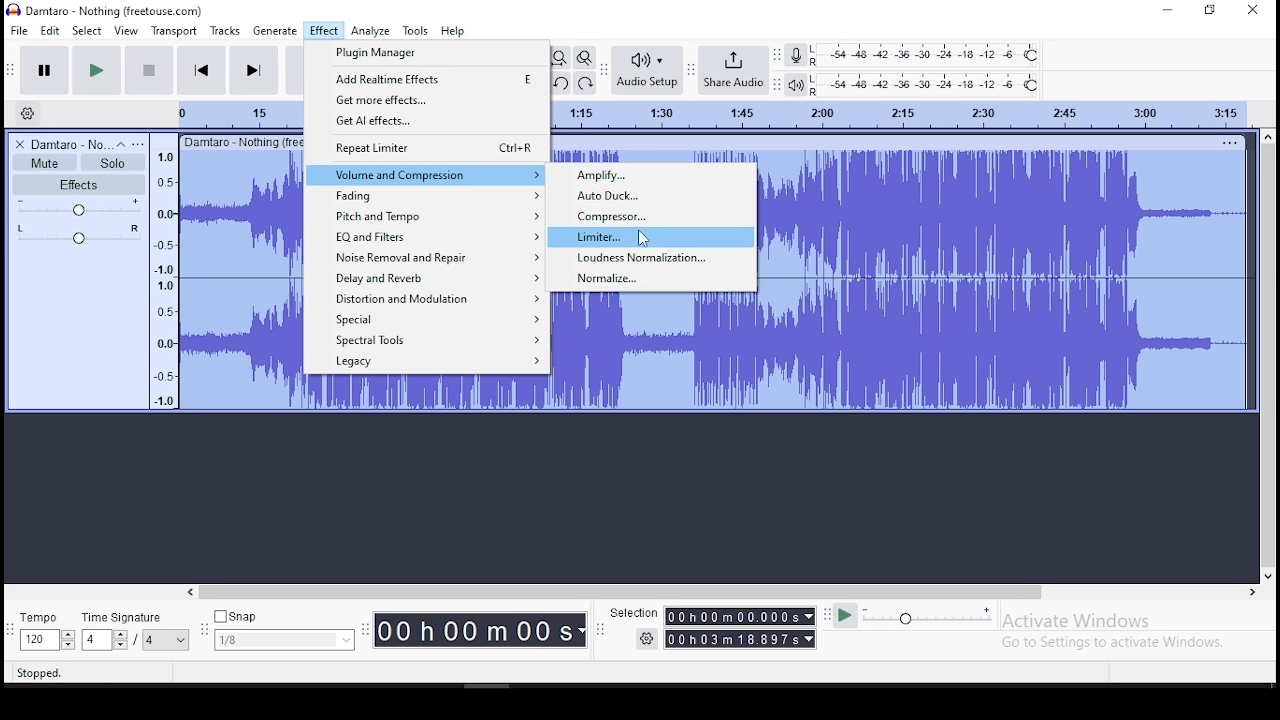 The width and height of the screenshot is (1280, 720). Describe the element at coordinates (430, 318) in the screenshot. I see `special` at that location.